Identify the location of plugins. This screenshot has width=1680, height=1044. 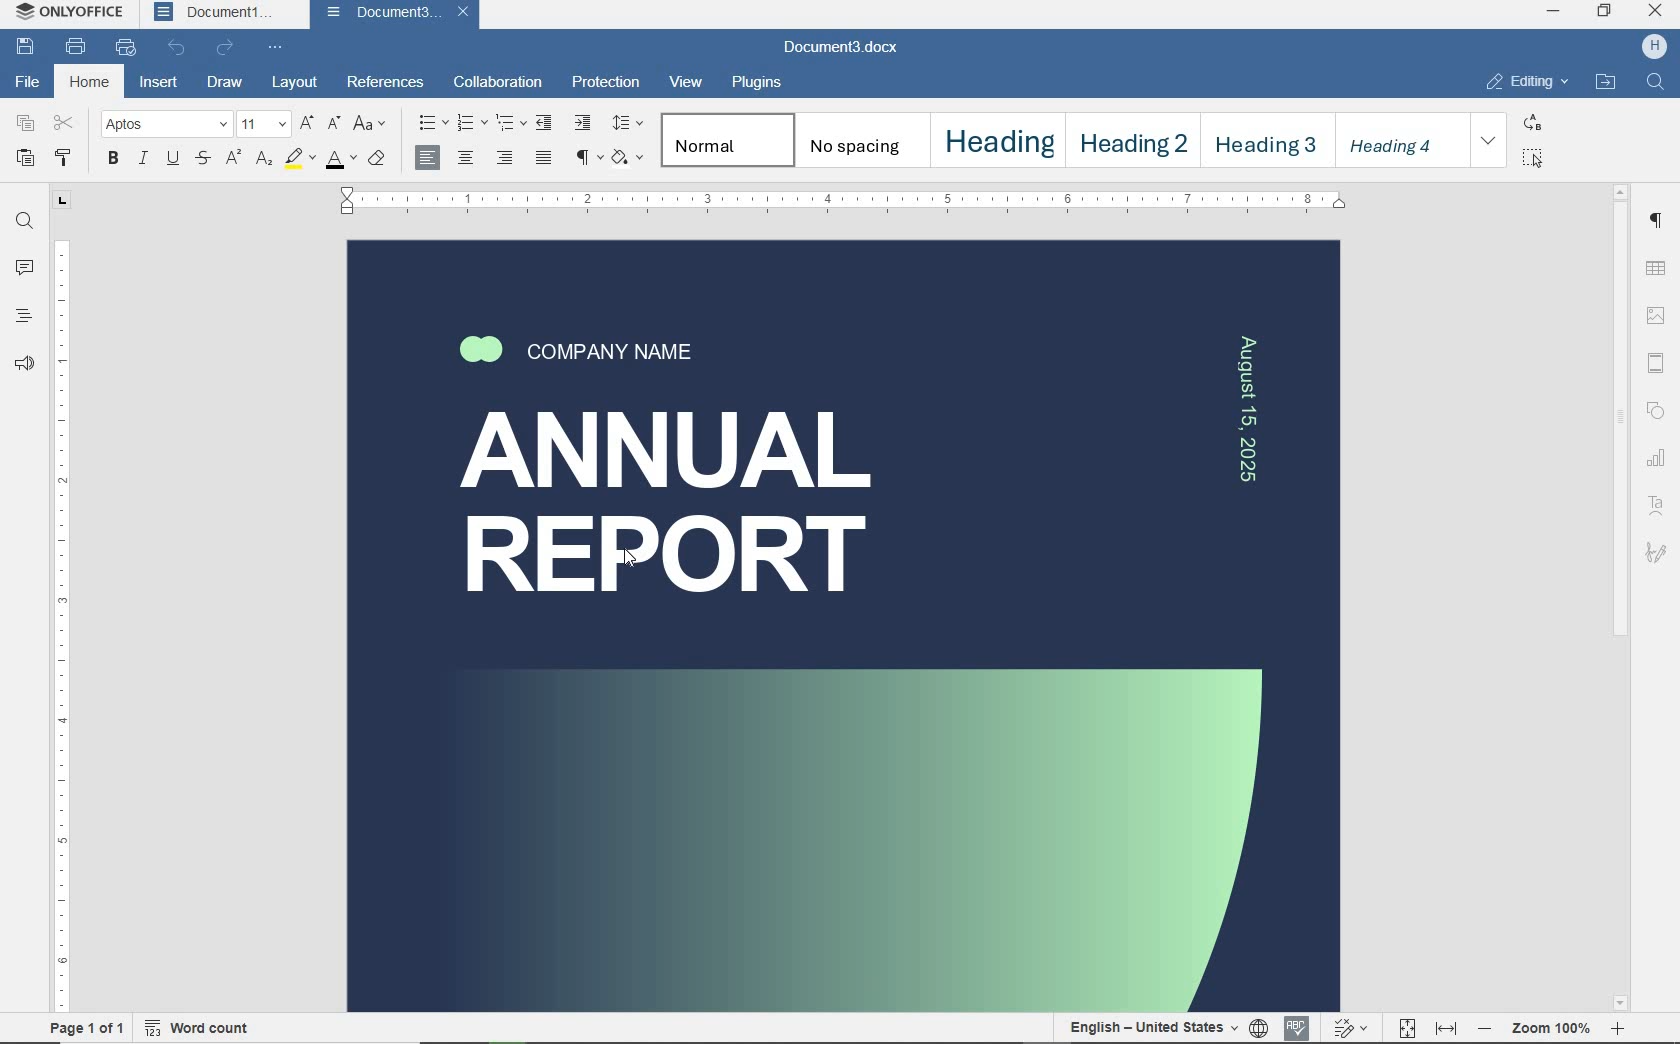
(759, 82).